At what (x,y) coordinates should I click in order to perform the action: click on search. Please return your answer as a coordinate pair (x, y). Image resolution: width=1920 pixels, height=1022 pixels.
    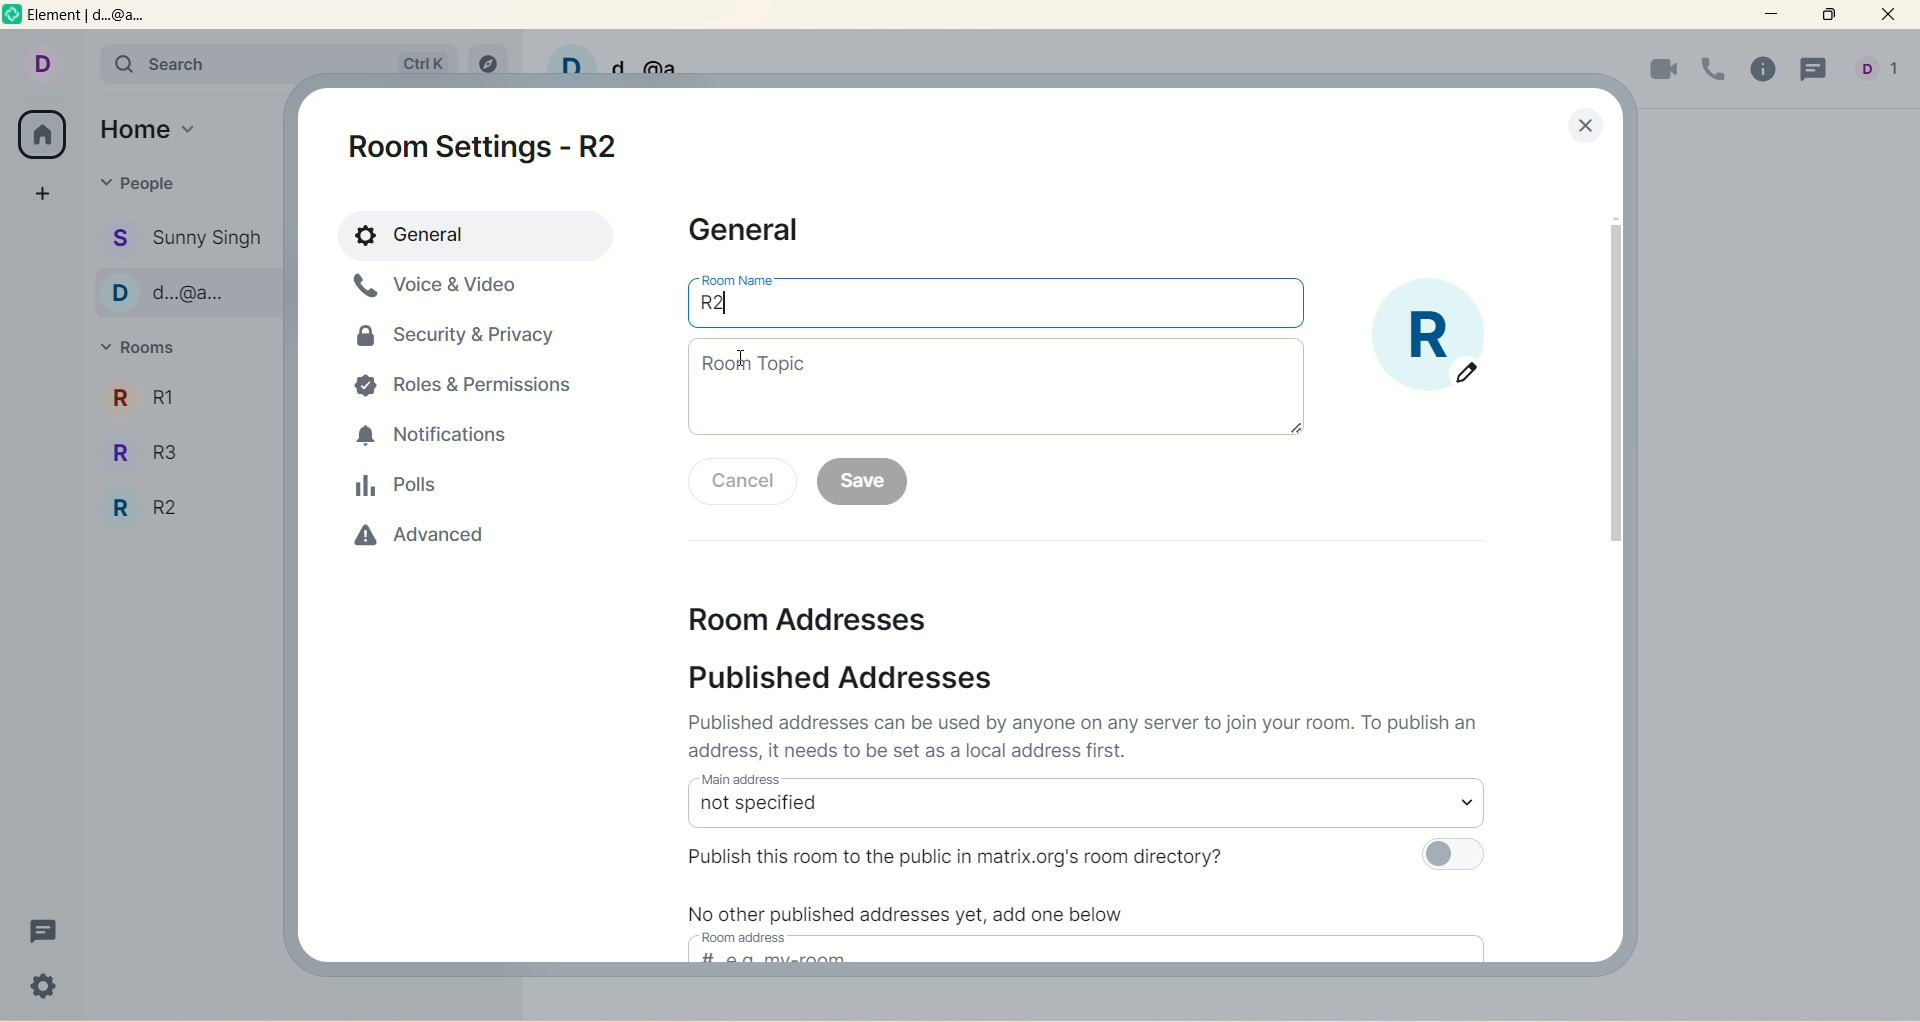
    Looking at the image, I should click on (193, 62).